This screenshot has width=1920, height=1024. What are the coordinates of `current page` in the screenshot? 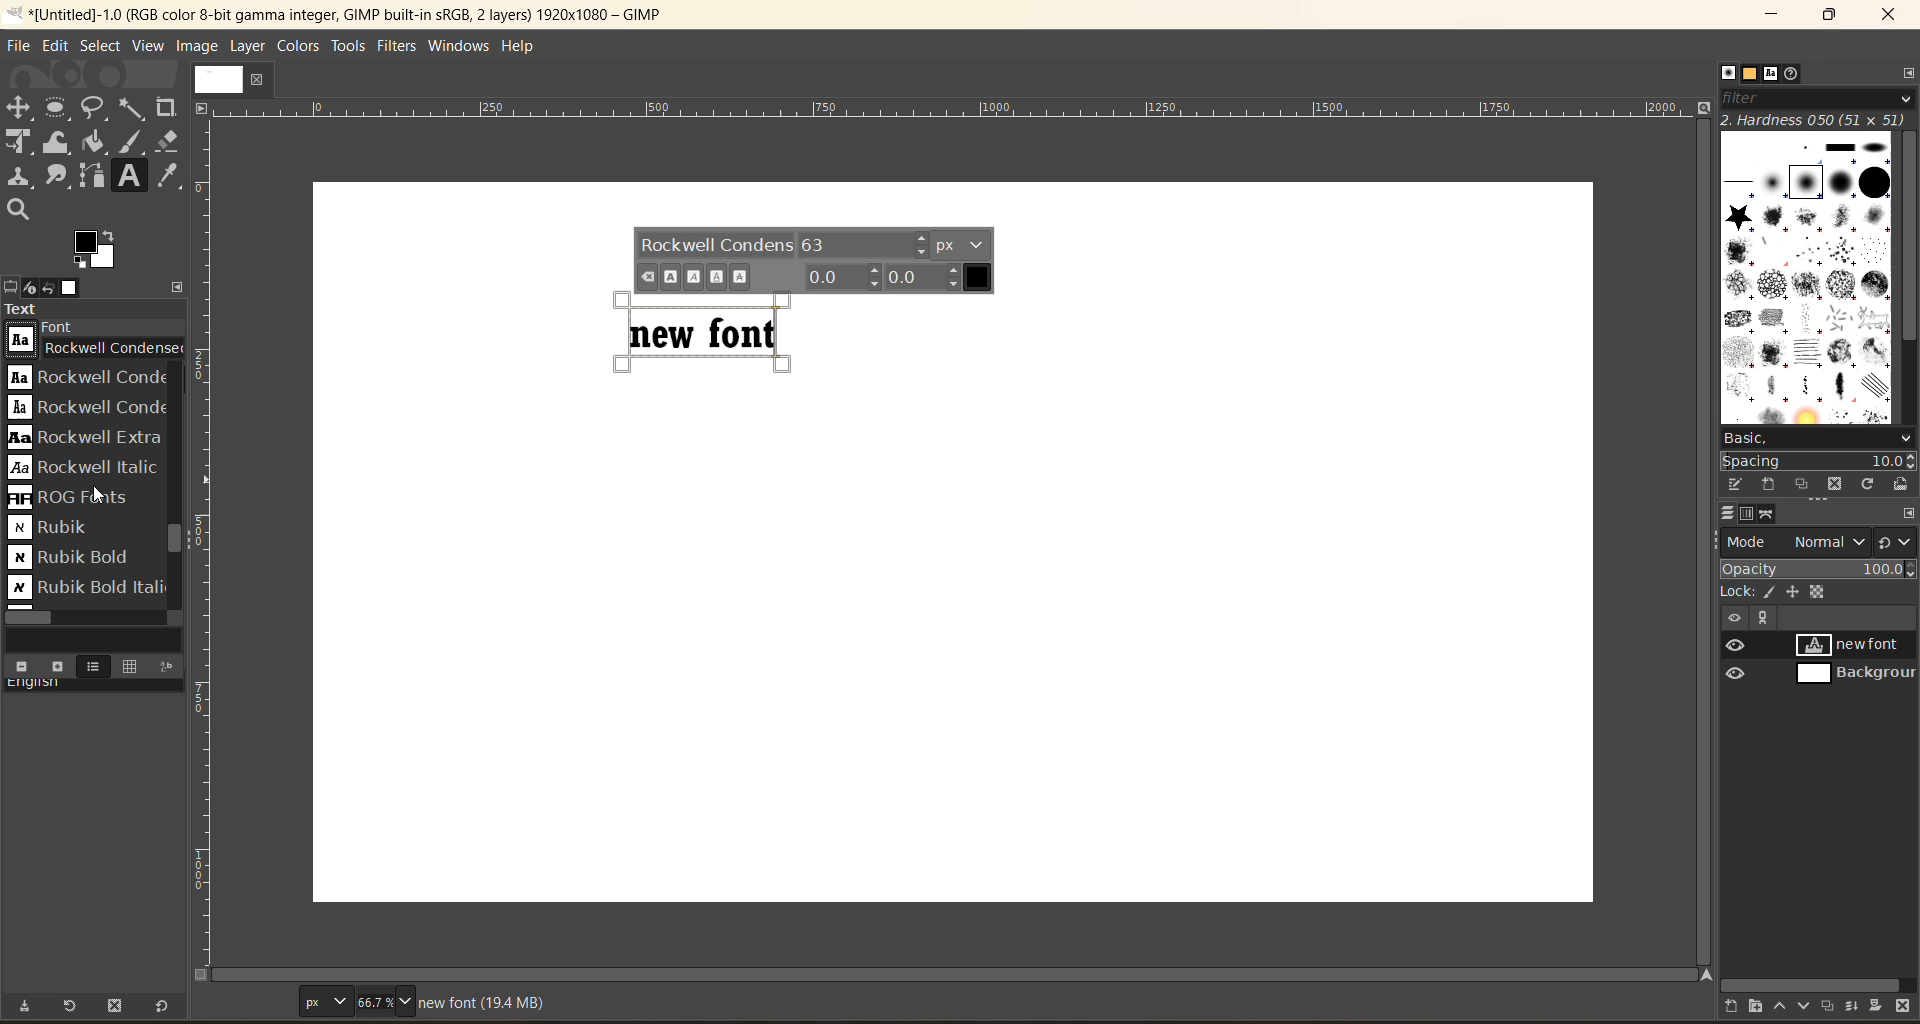 It's located at (233, 78).